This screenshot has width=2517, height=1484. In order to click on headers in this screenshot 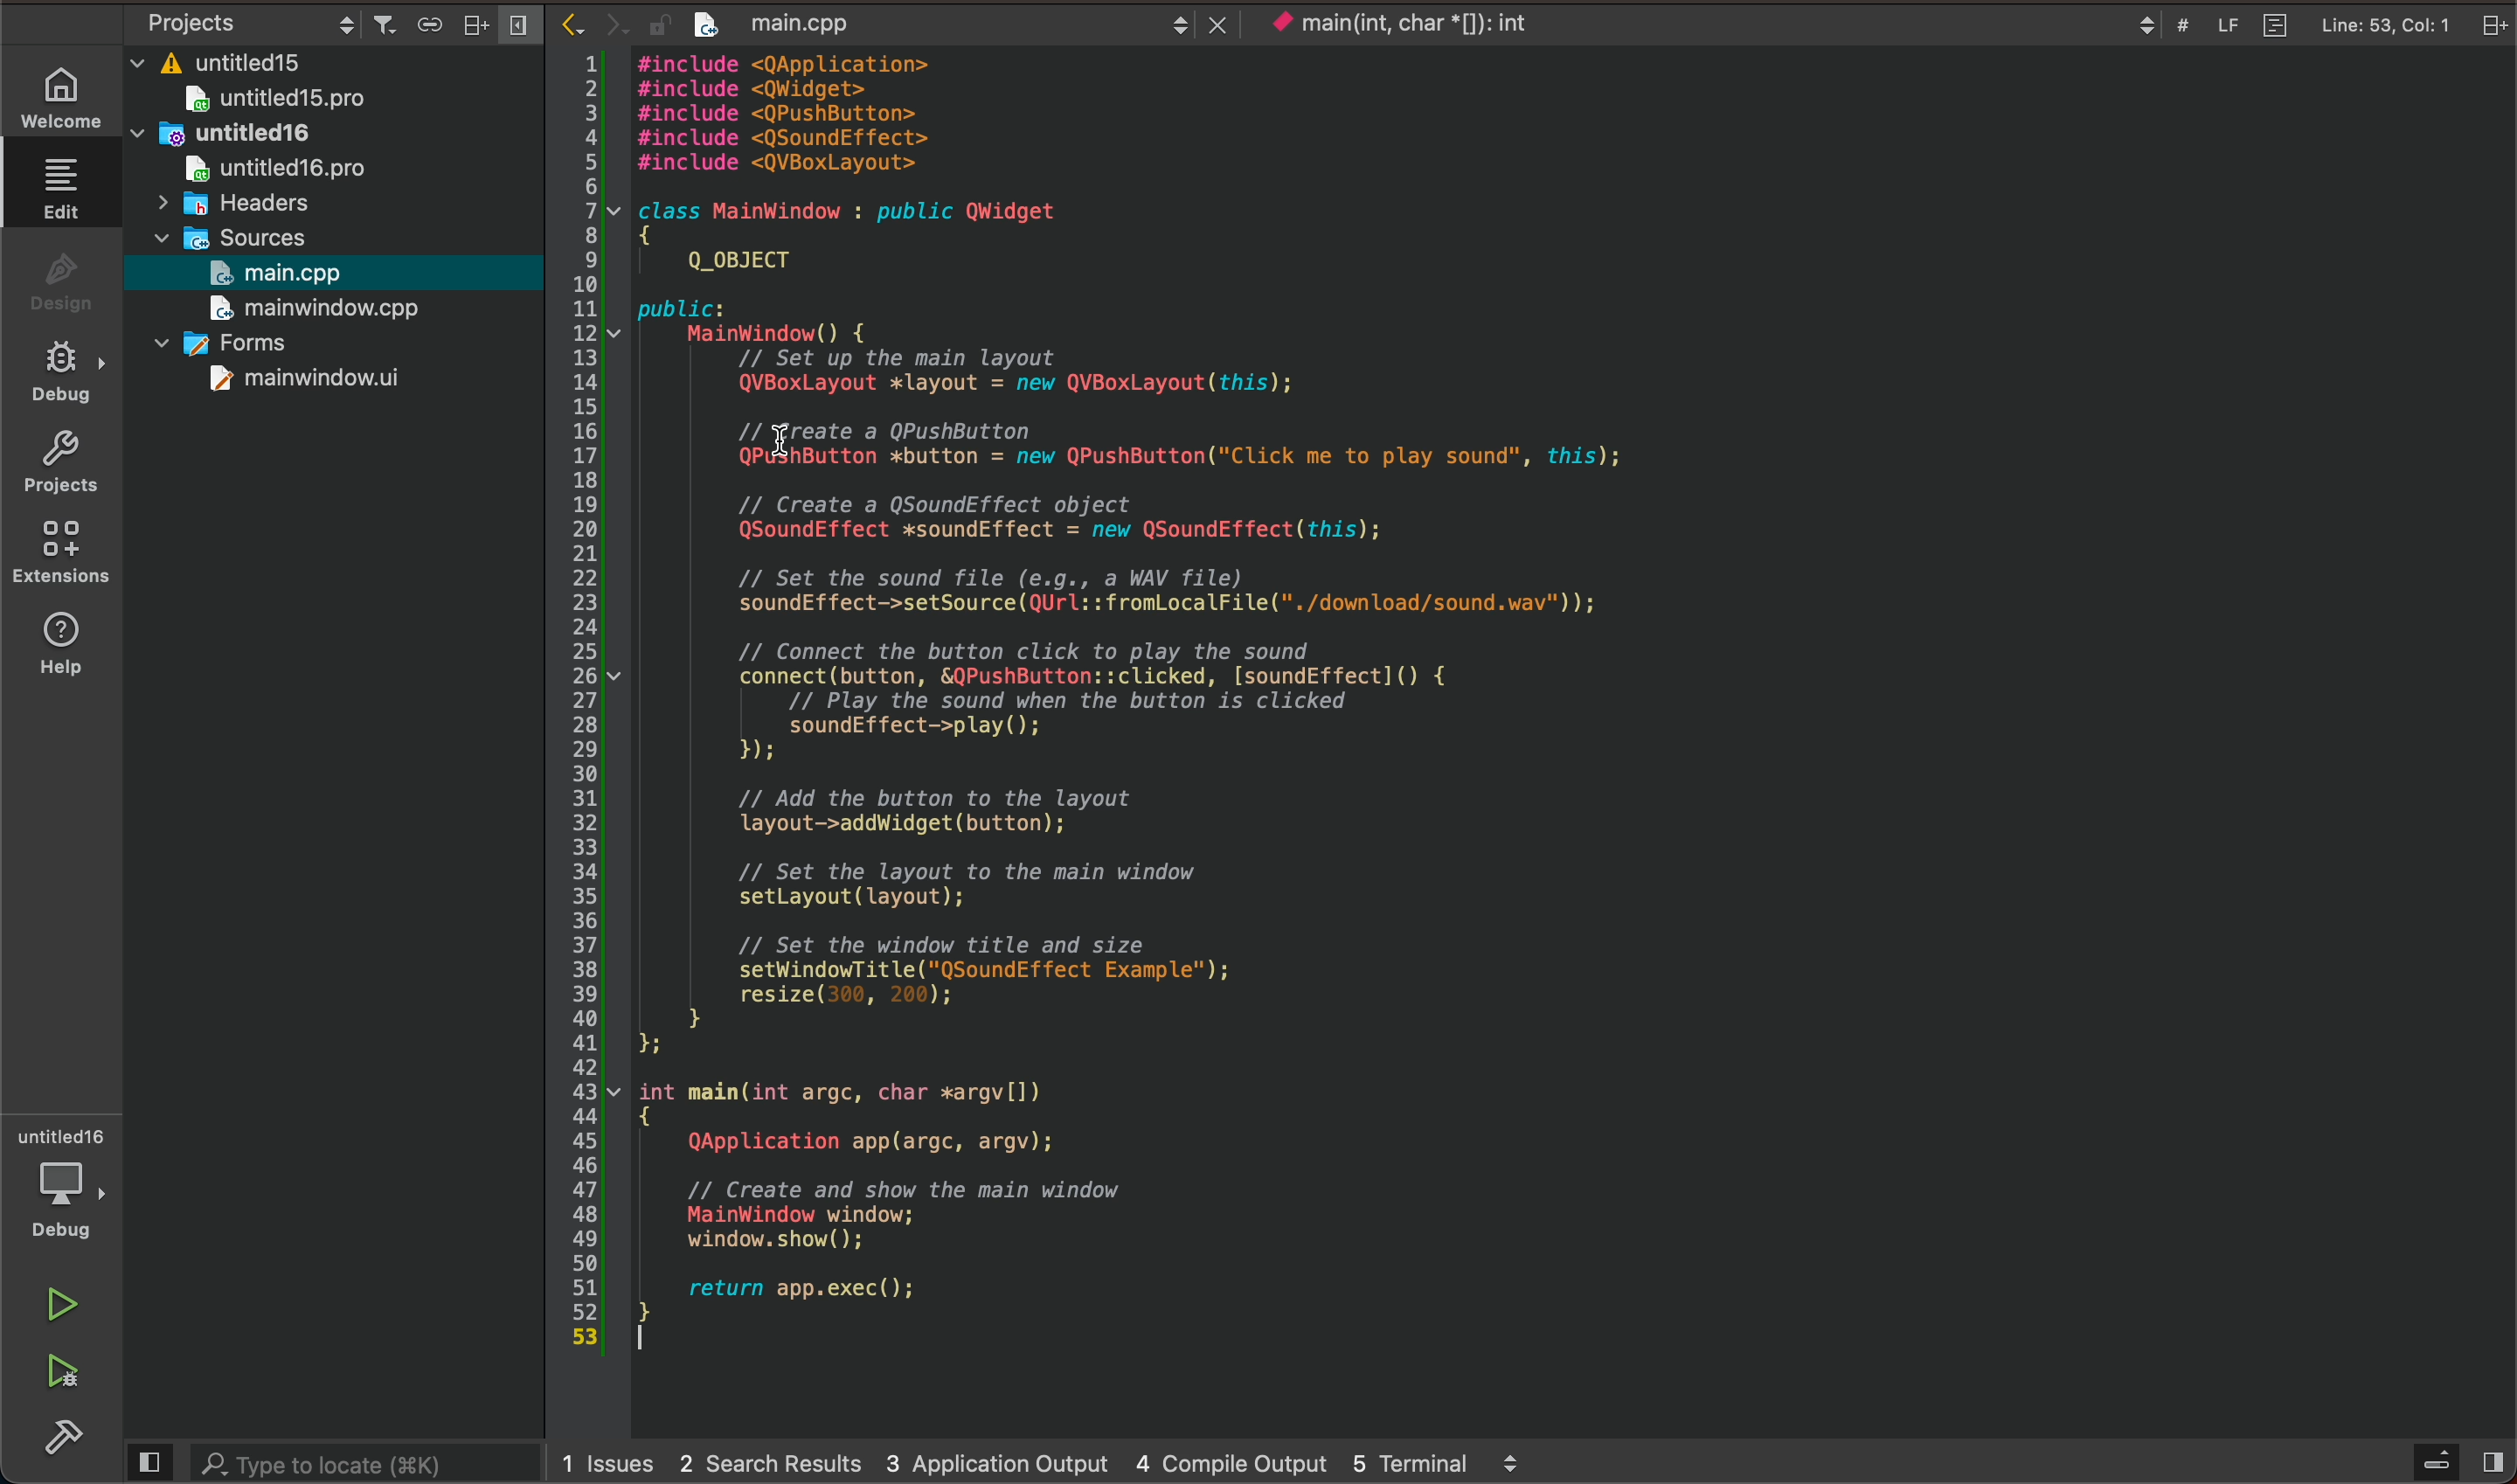, I will do `click(255, 206)`.